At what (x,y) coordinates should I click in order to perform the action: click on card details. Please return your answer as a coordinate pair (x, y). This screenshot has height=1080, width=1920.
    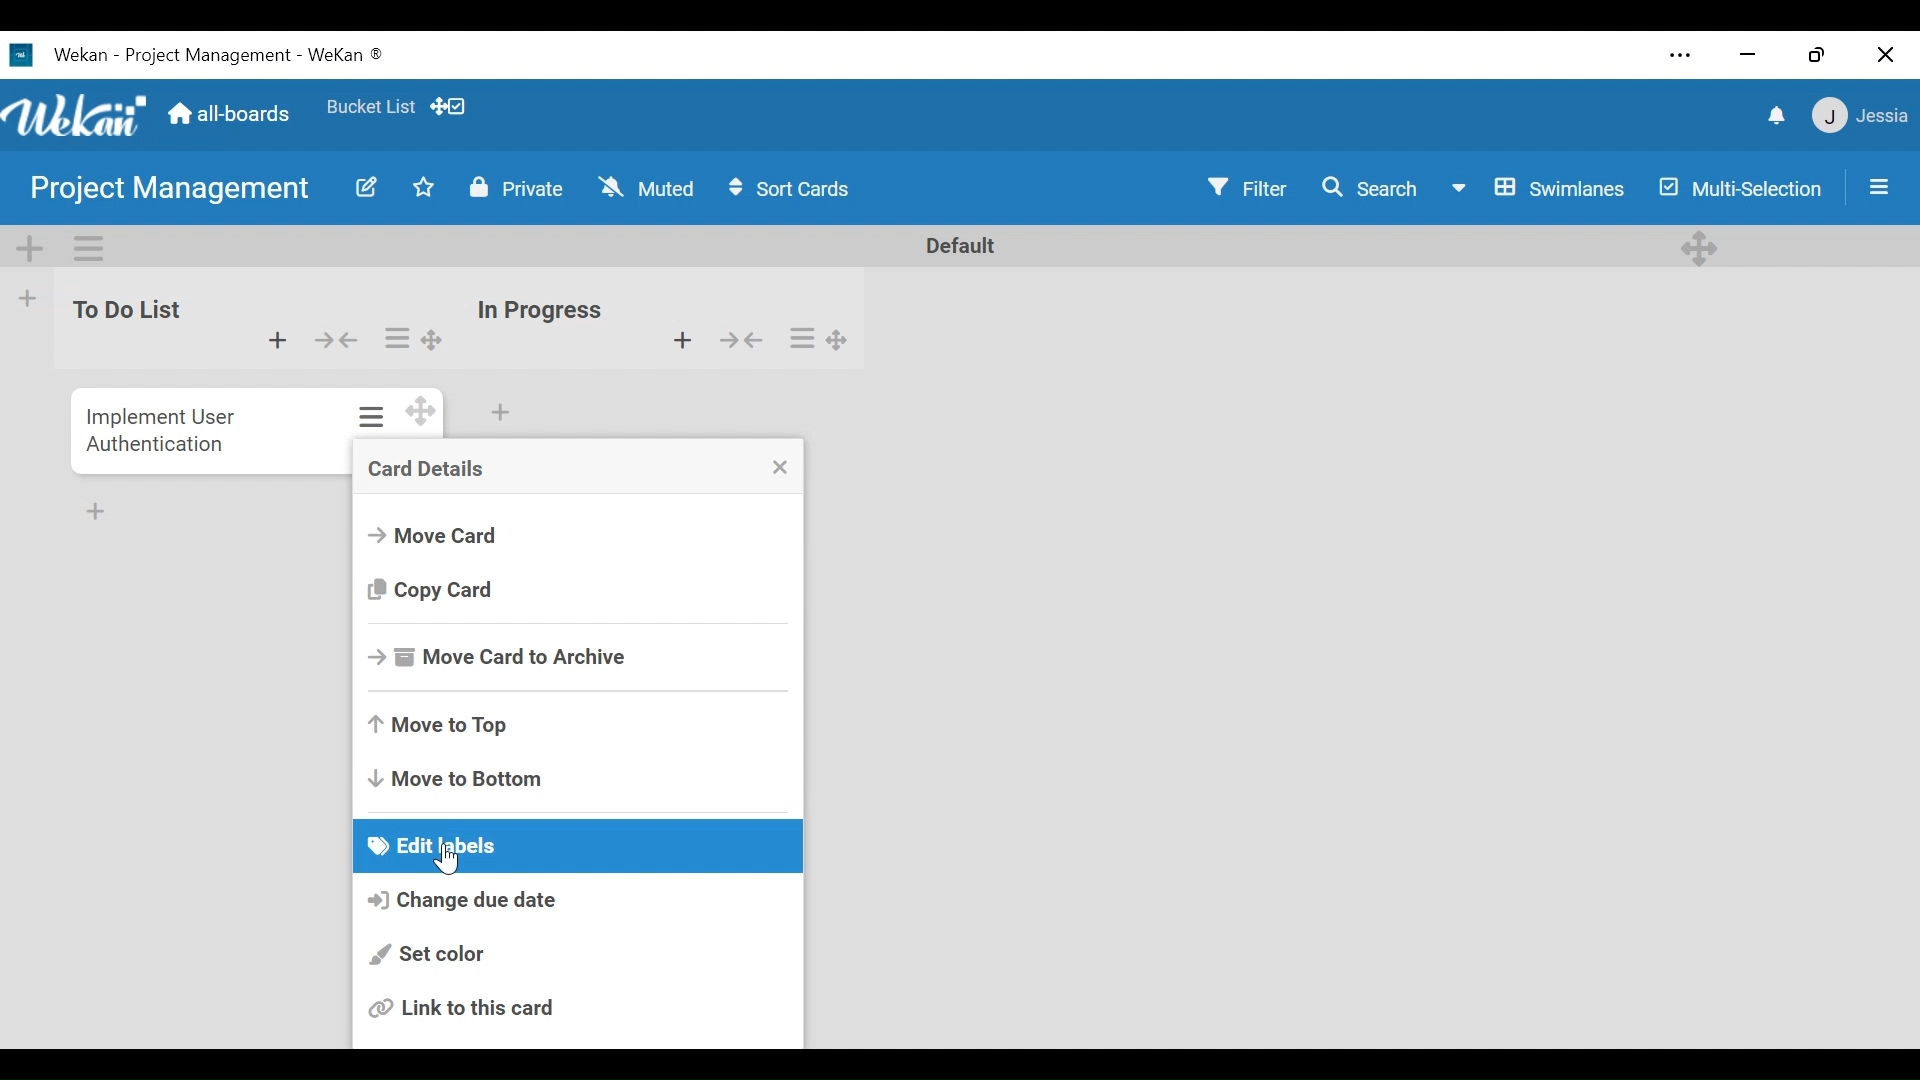
    Looking at the image, I should click on (422, 476).